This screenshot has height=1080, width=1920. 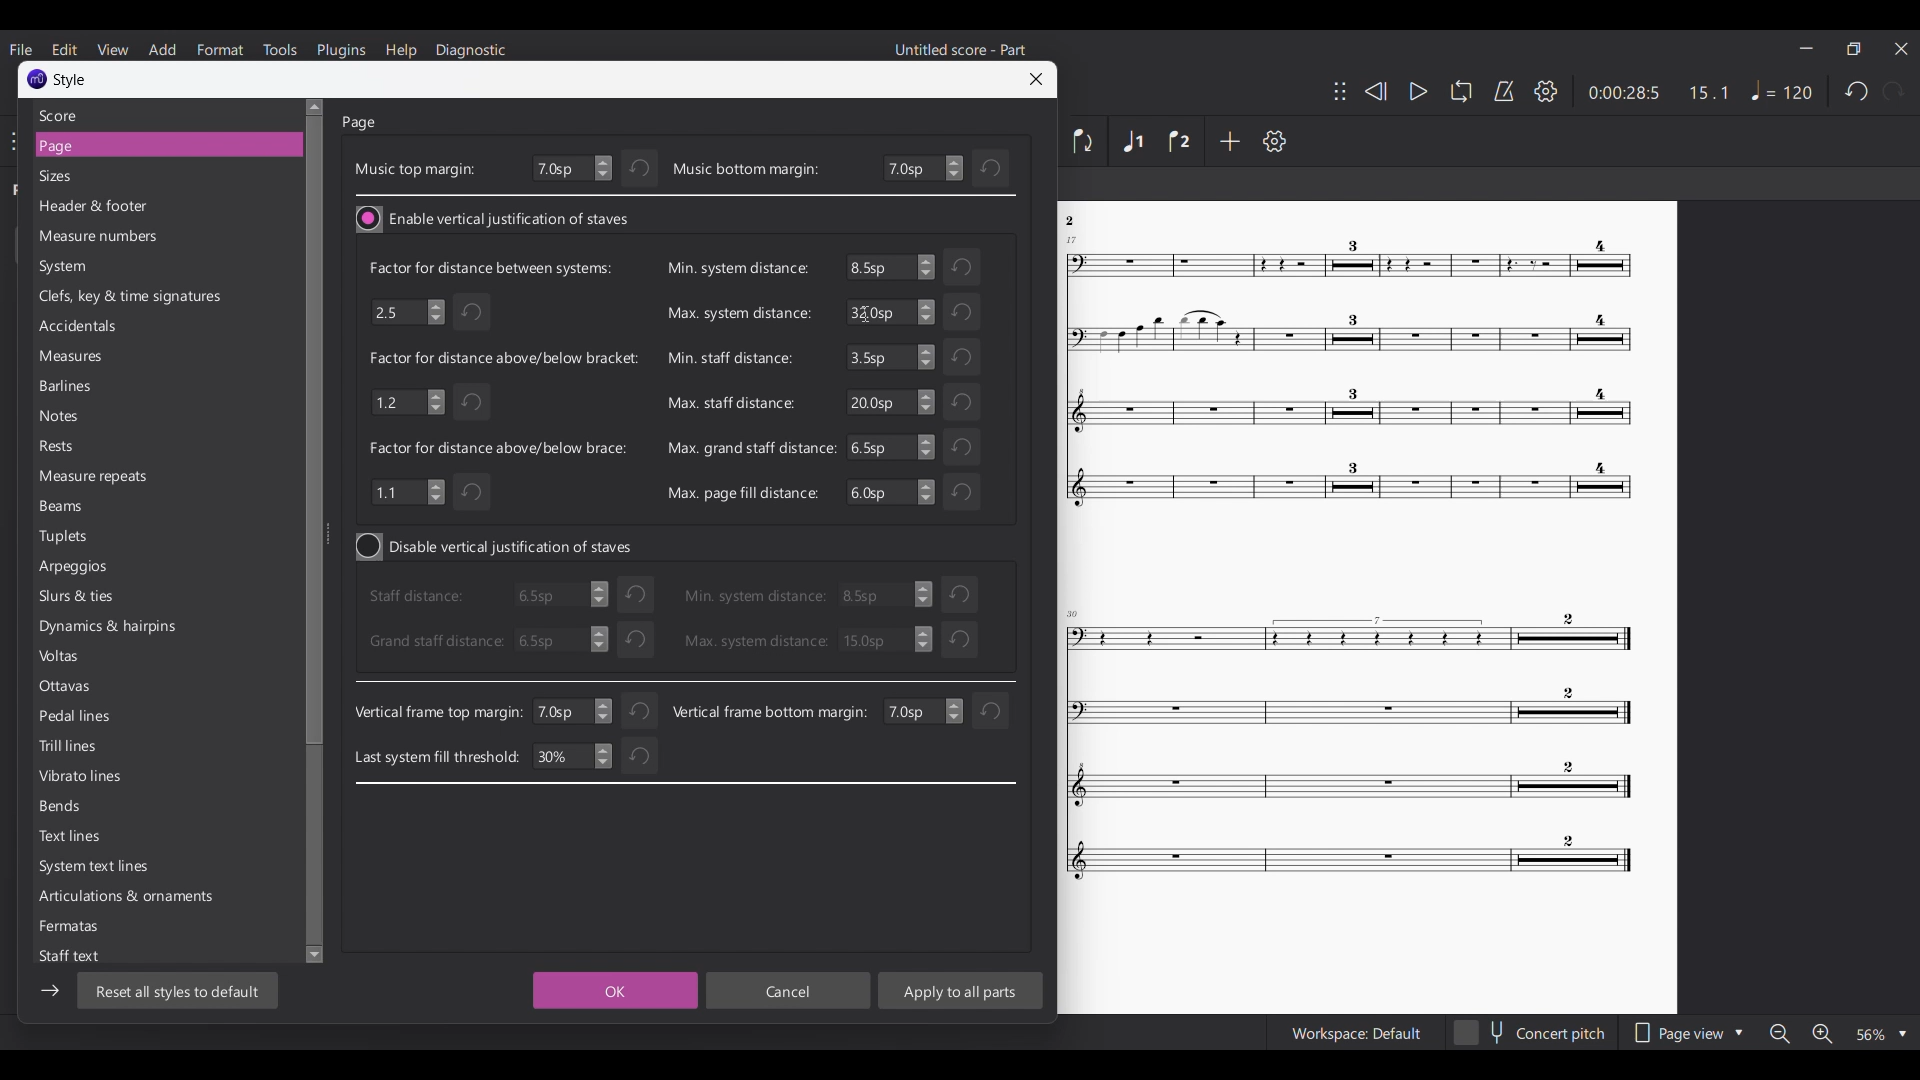 I want to click on Bottom margin settings, so click(x=923, y=168).